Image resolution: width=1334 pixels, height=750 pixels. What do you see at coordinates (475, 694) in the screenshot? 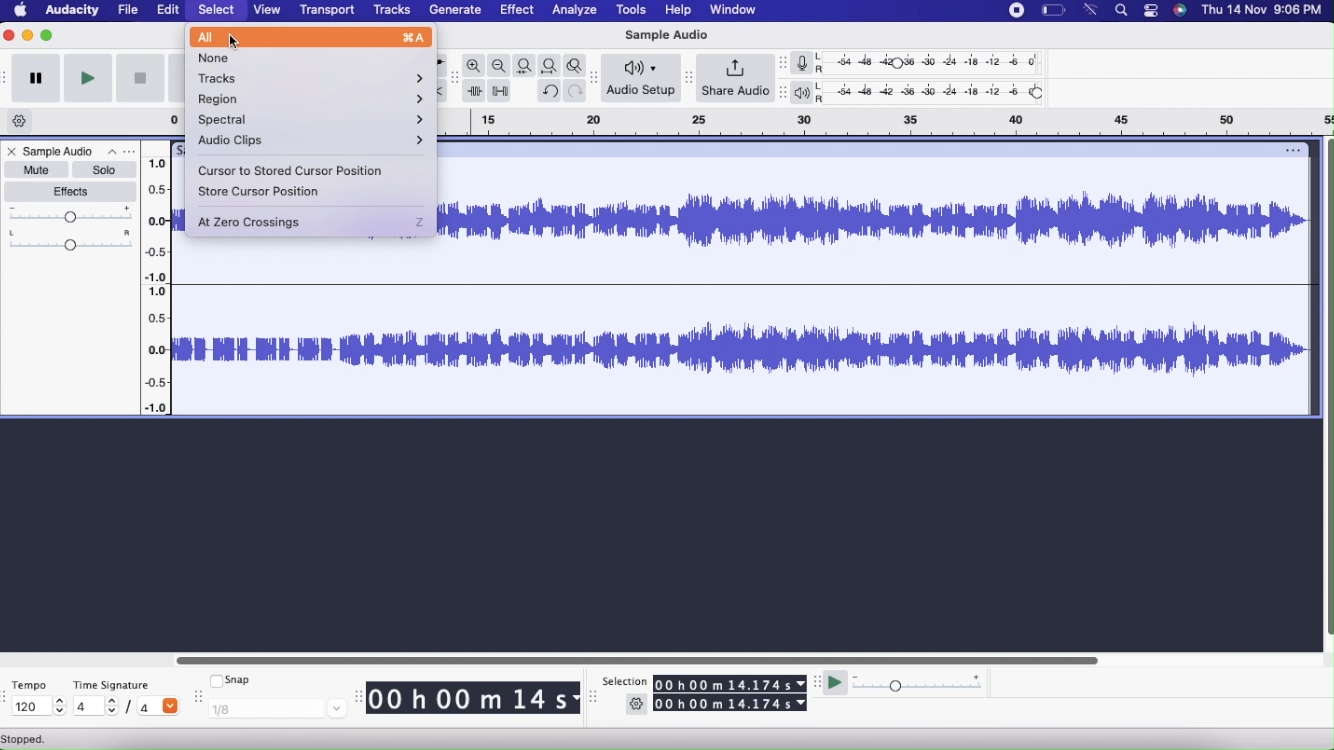
I see `00 h 00 m 14 s` at bounding box center [475, 694].